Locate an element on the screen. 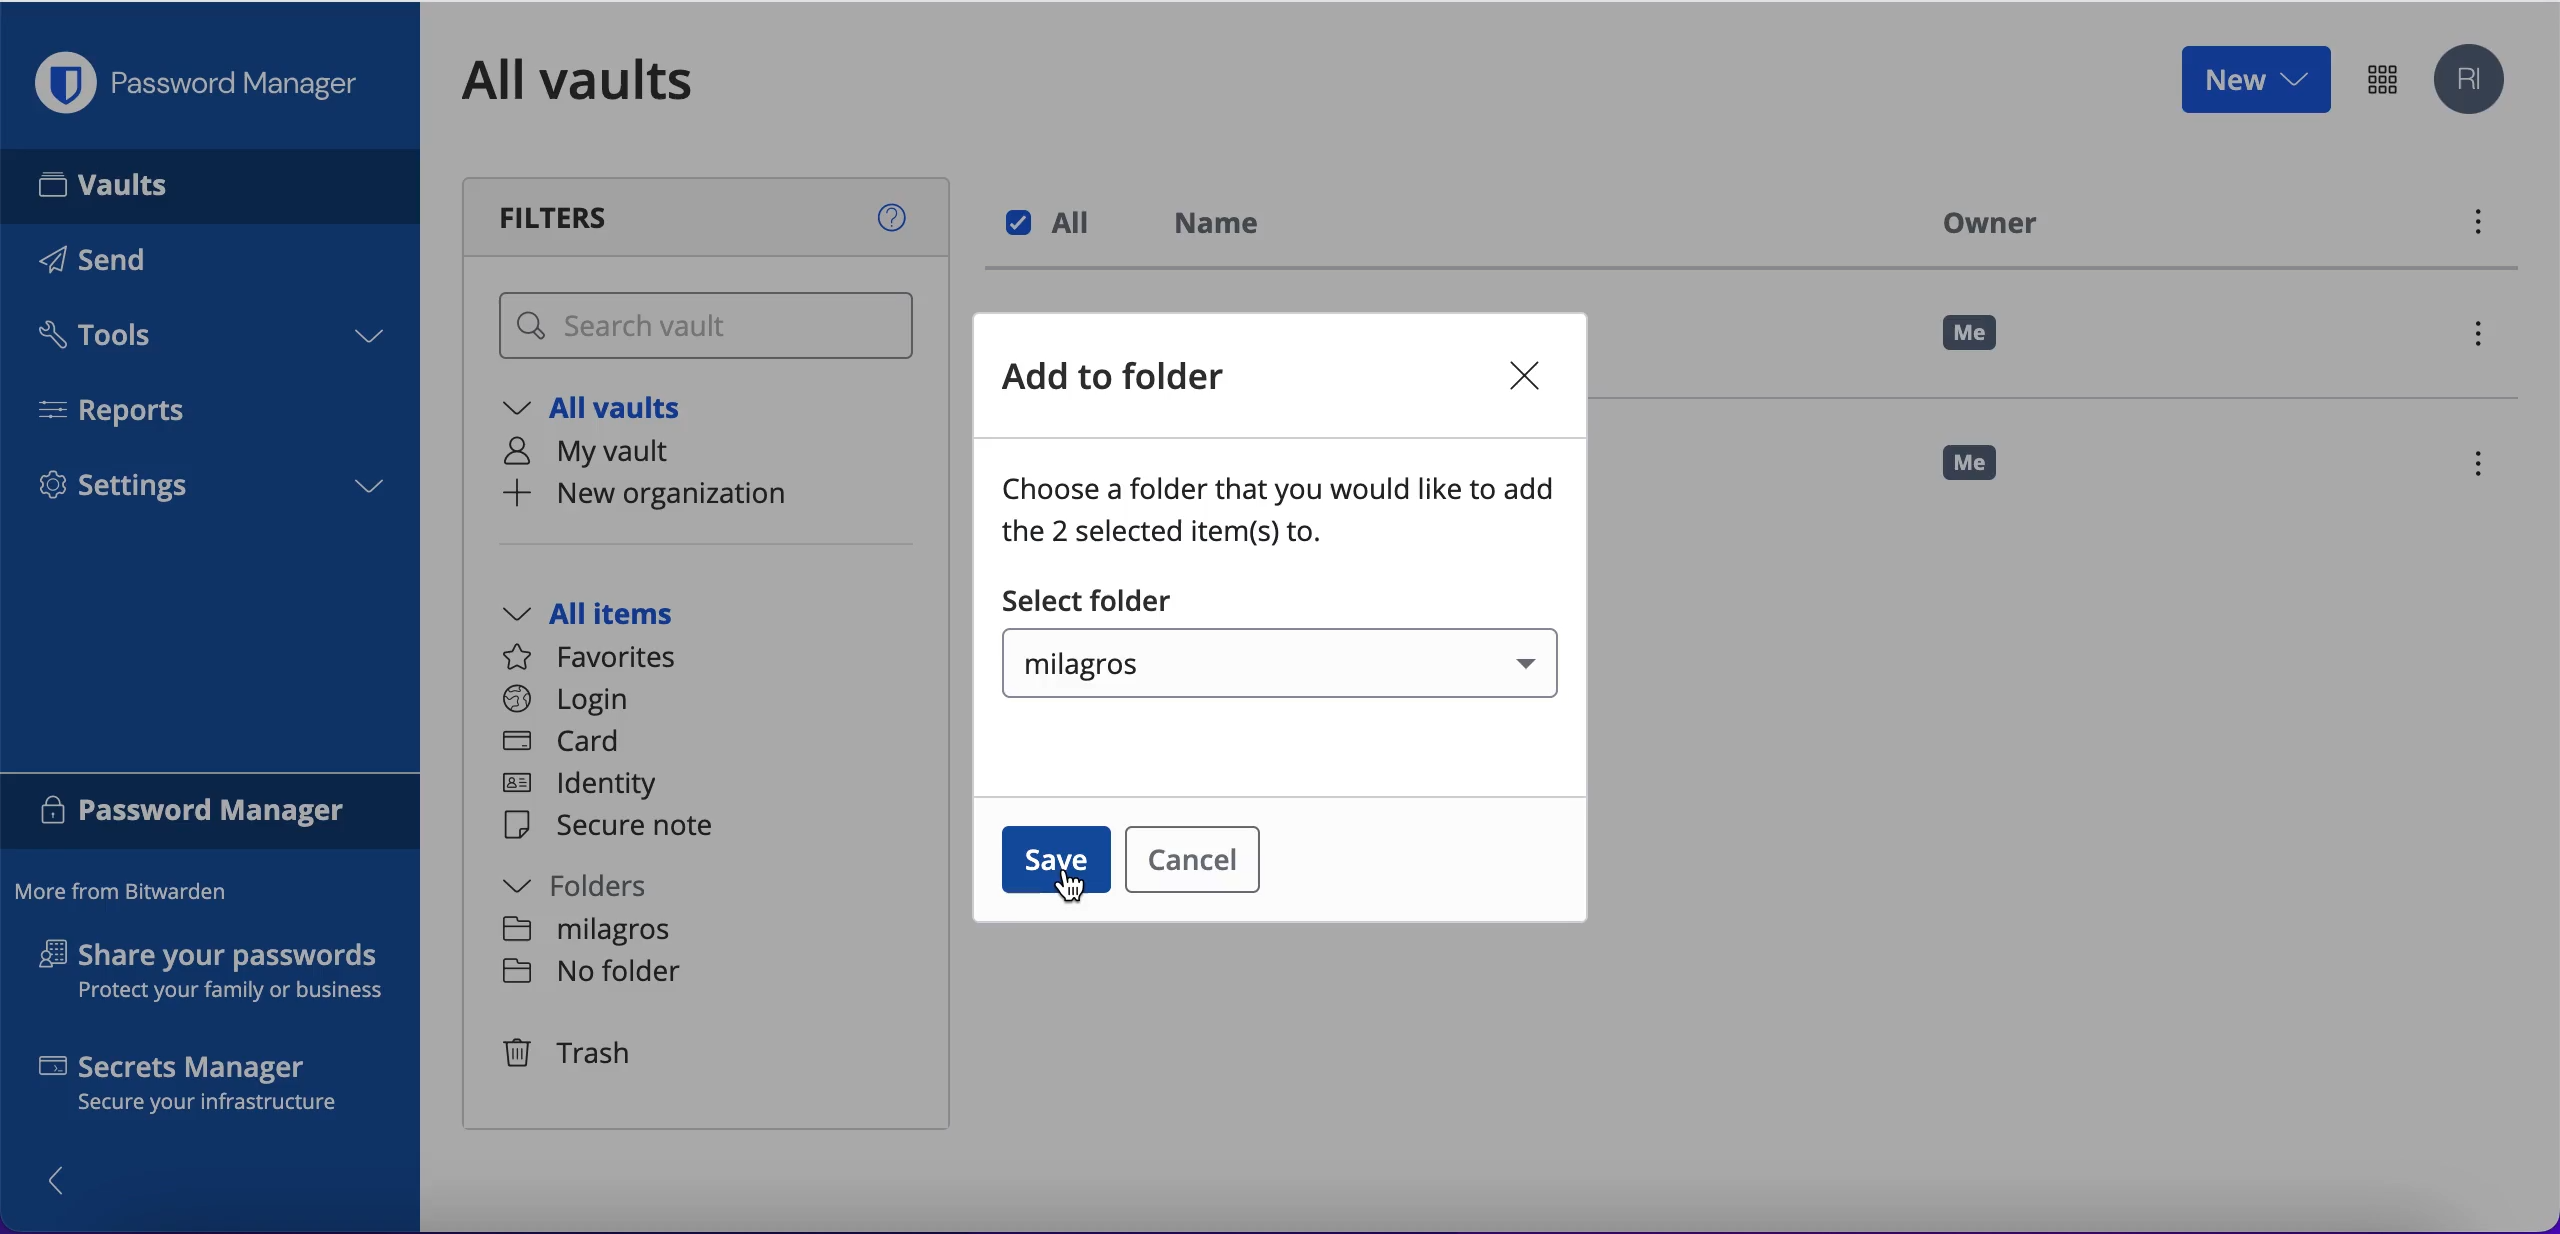  add to folder is located at coordinates (1136, 381).